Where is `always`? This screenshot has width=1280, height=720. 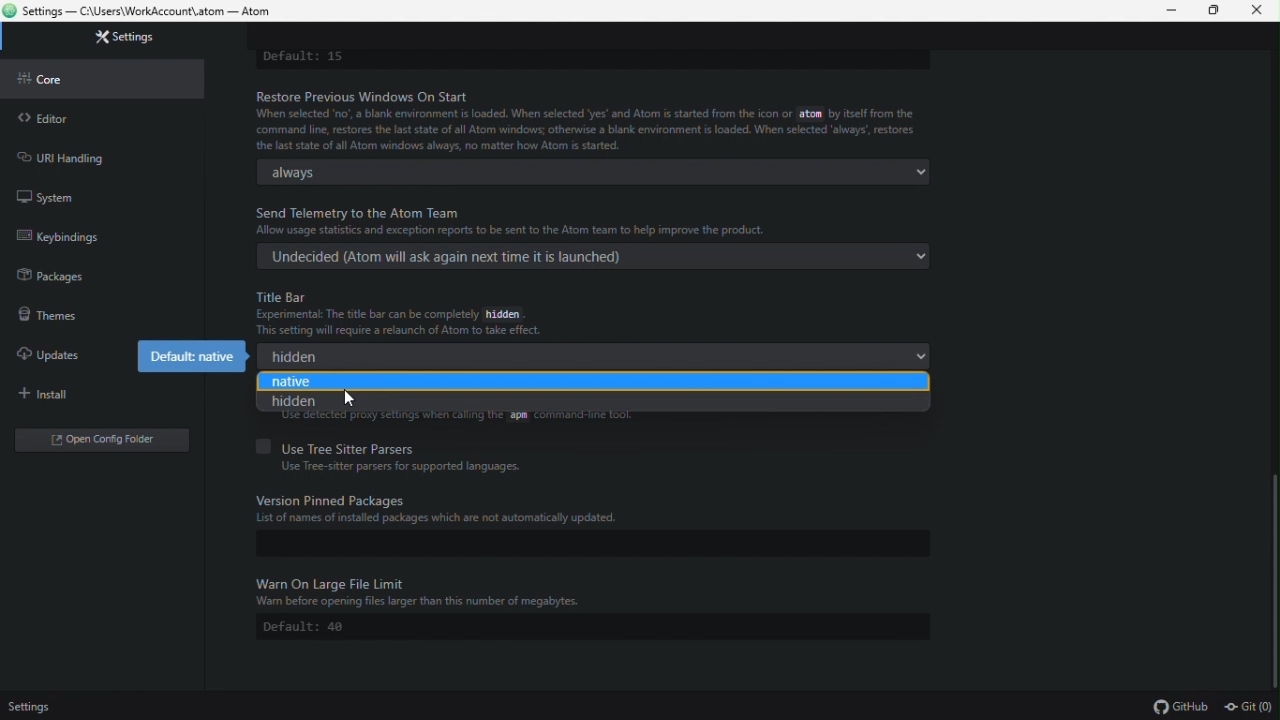 always is located at coordinates (592, 172).